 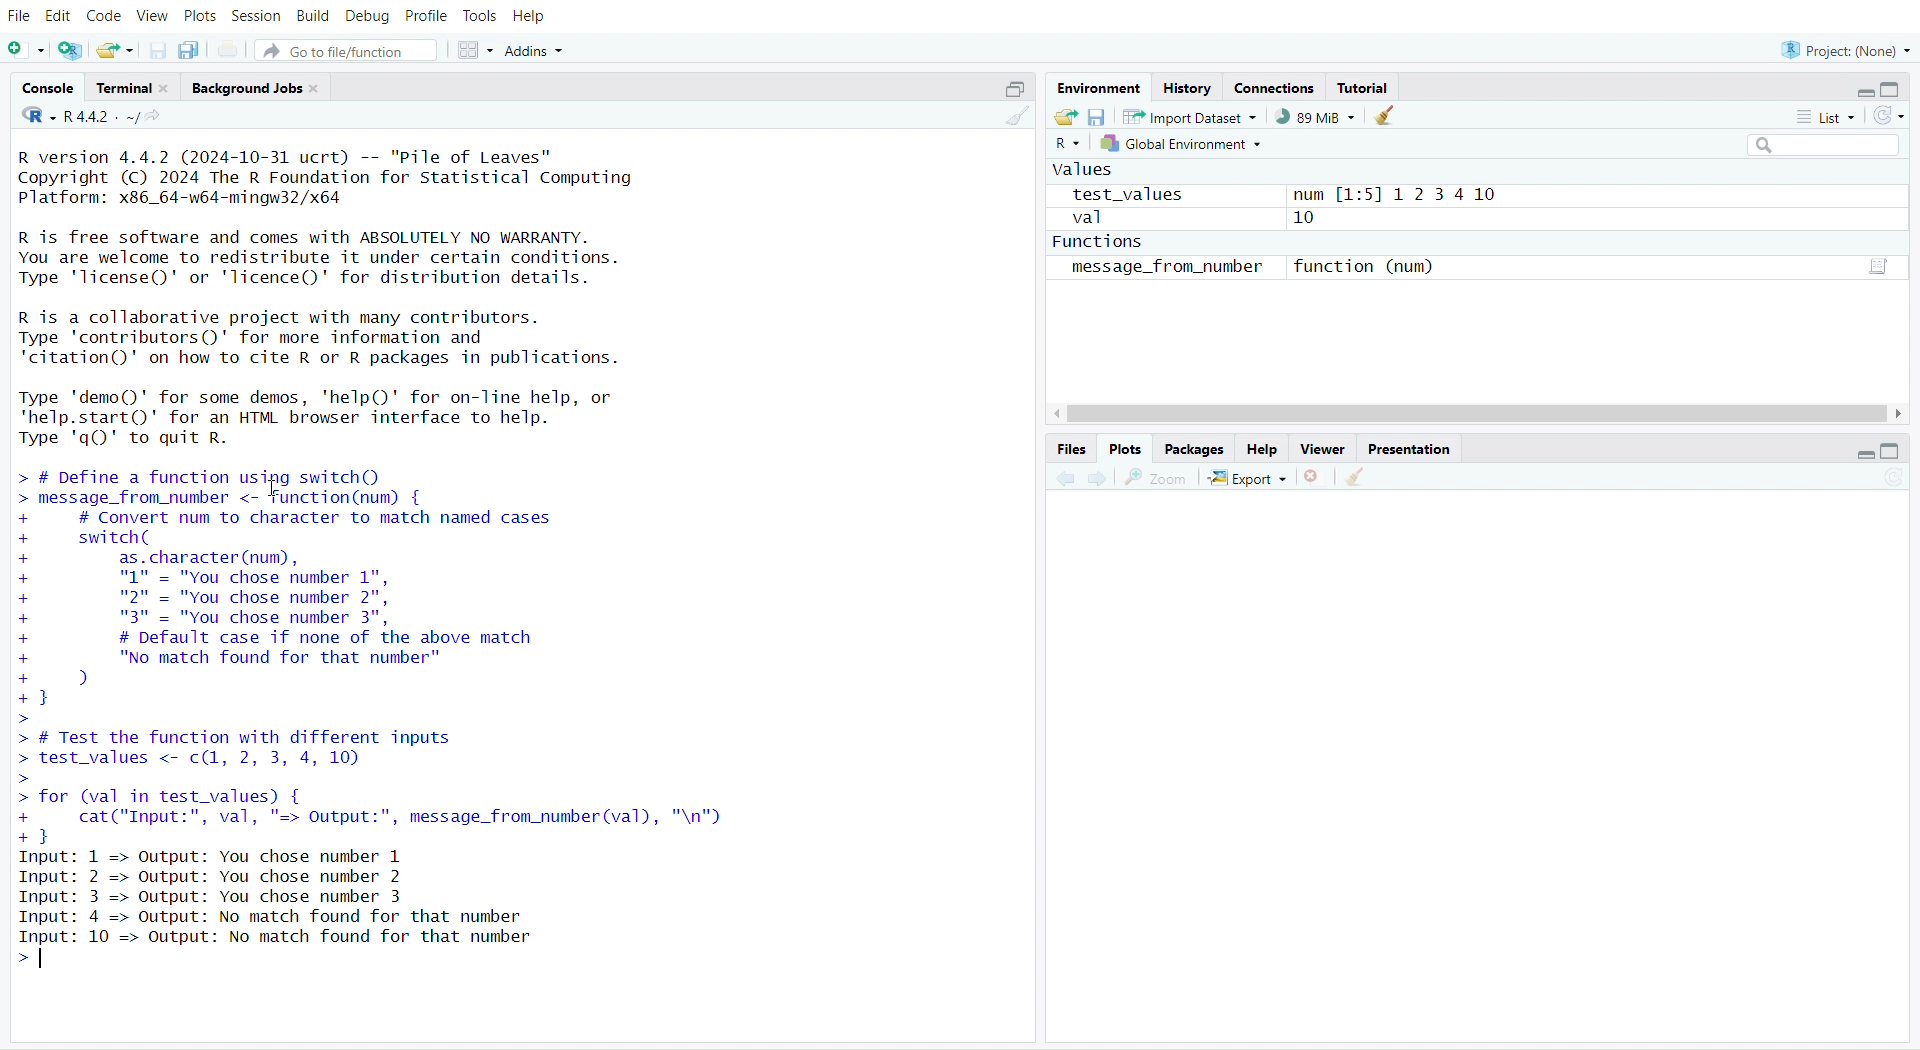 What do you see at coordinates (71, 50) in the screenshot?
I see `Create a project` at bounding box center [71, 50].